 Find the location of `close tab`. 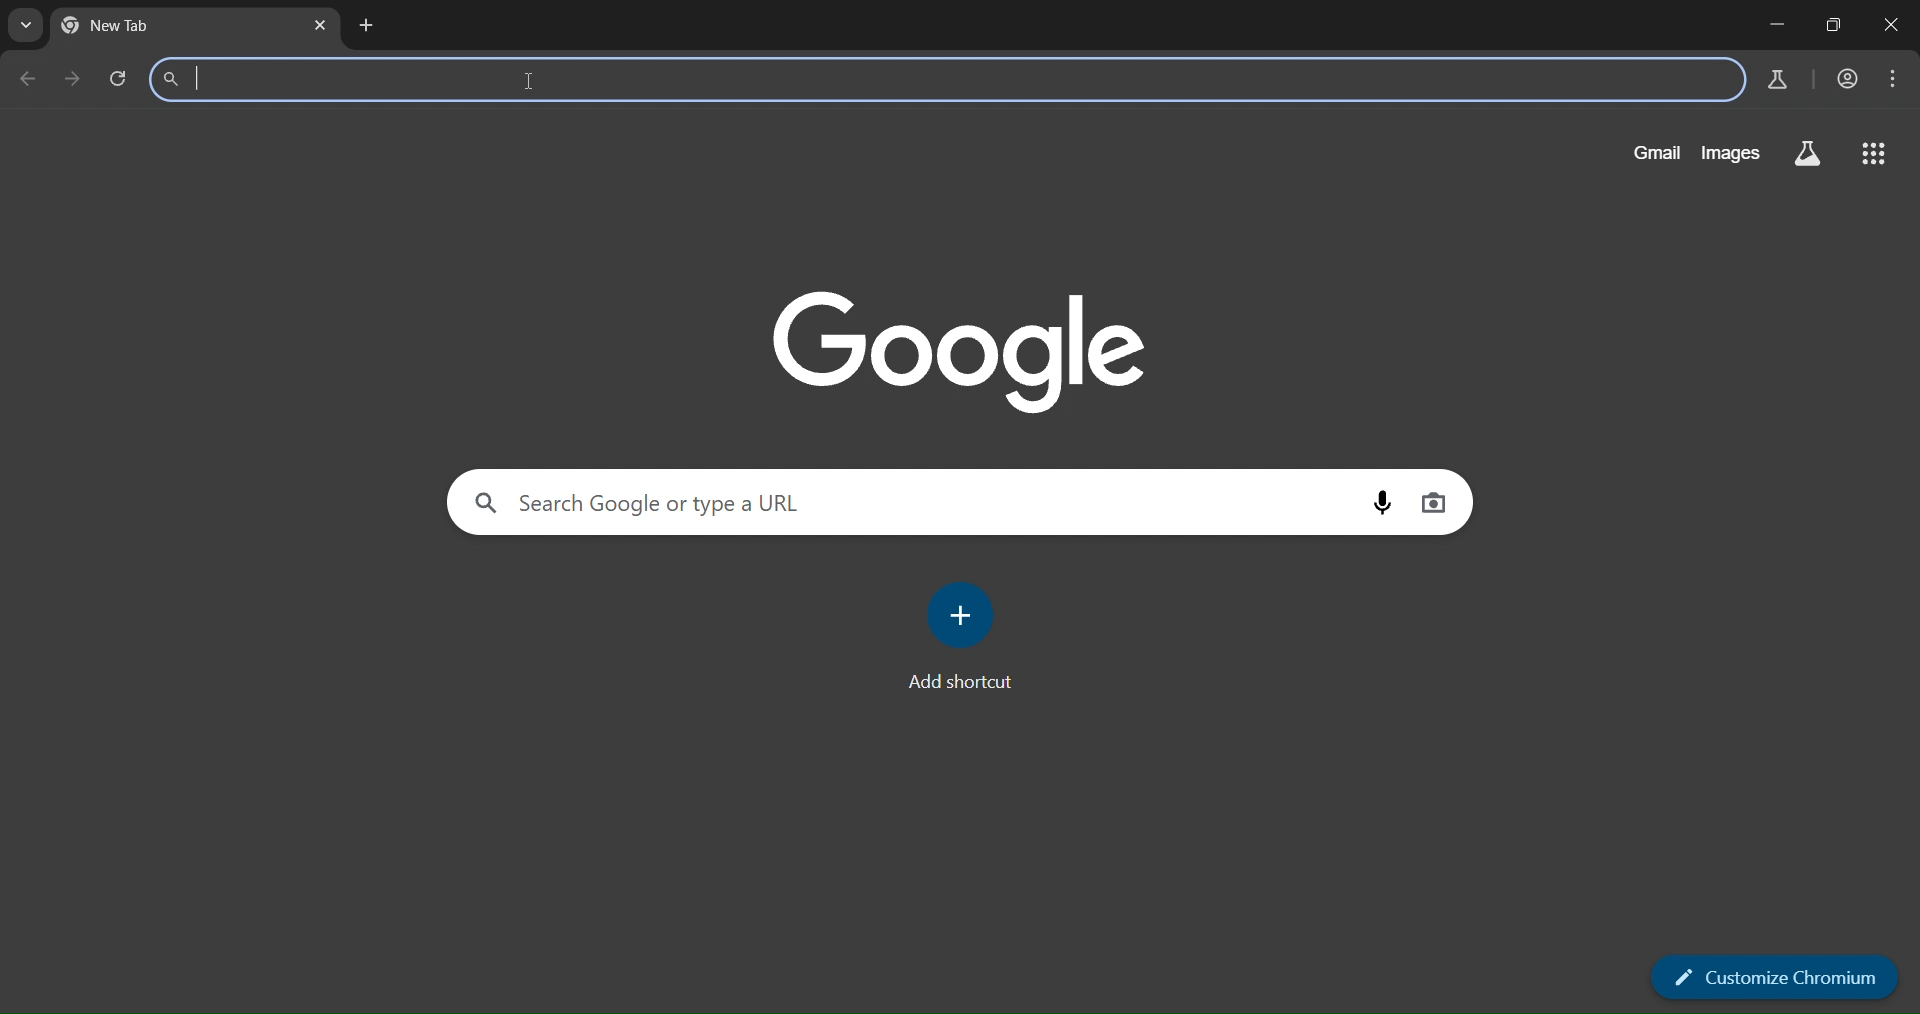

close tab is located at coordinates (319, 25).